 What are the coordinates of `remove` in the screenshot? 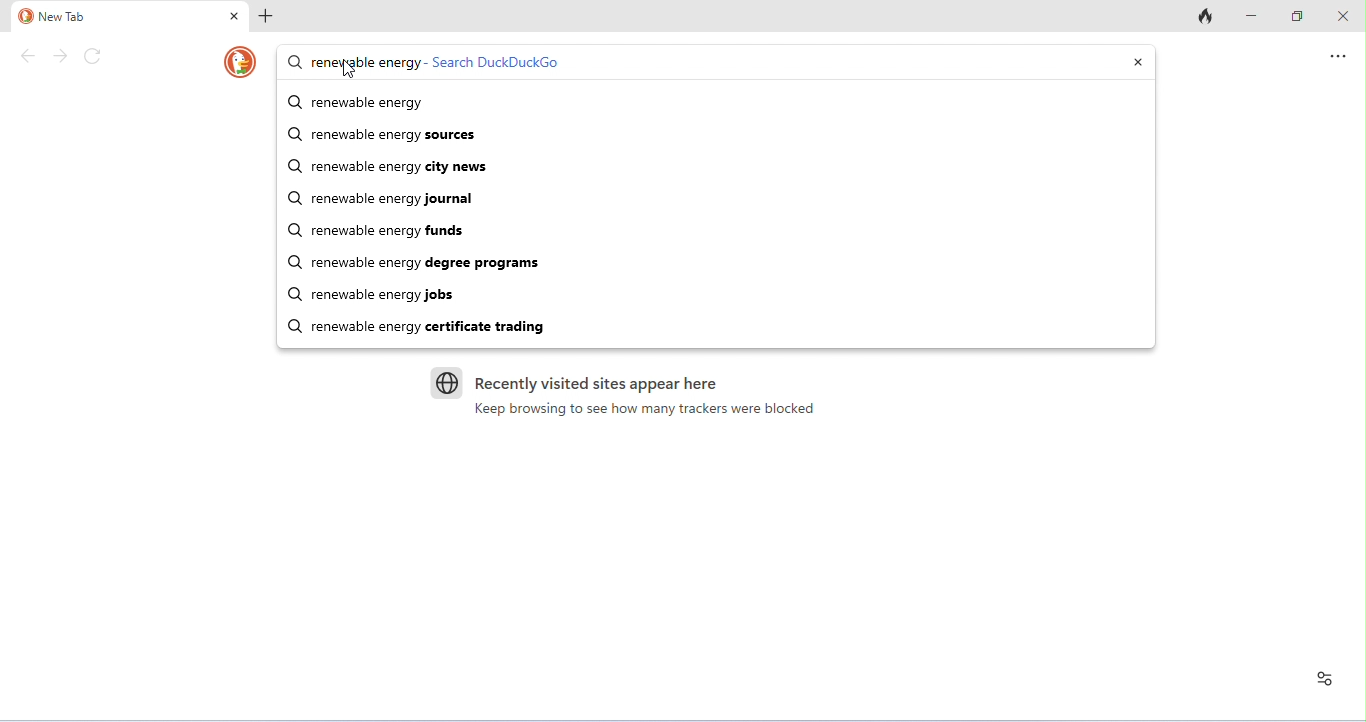 It's located at (1138, 62).